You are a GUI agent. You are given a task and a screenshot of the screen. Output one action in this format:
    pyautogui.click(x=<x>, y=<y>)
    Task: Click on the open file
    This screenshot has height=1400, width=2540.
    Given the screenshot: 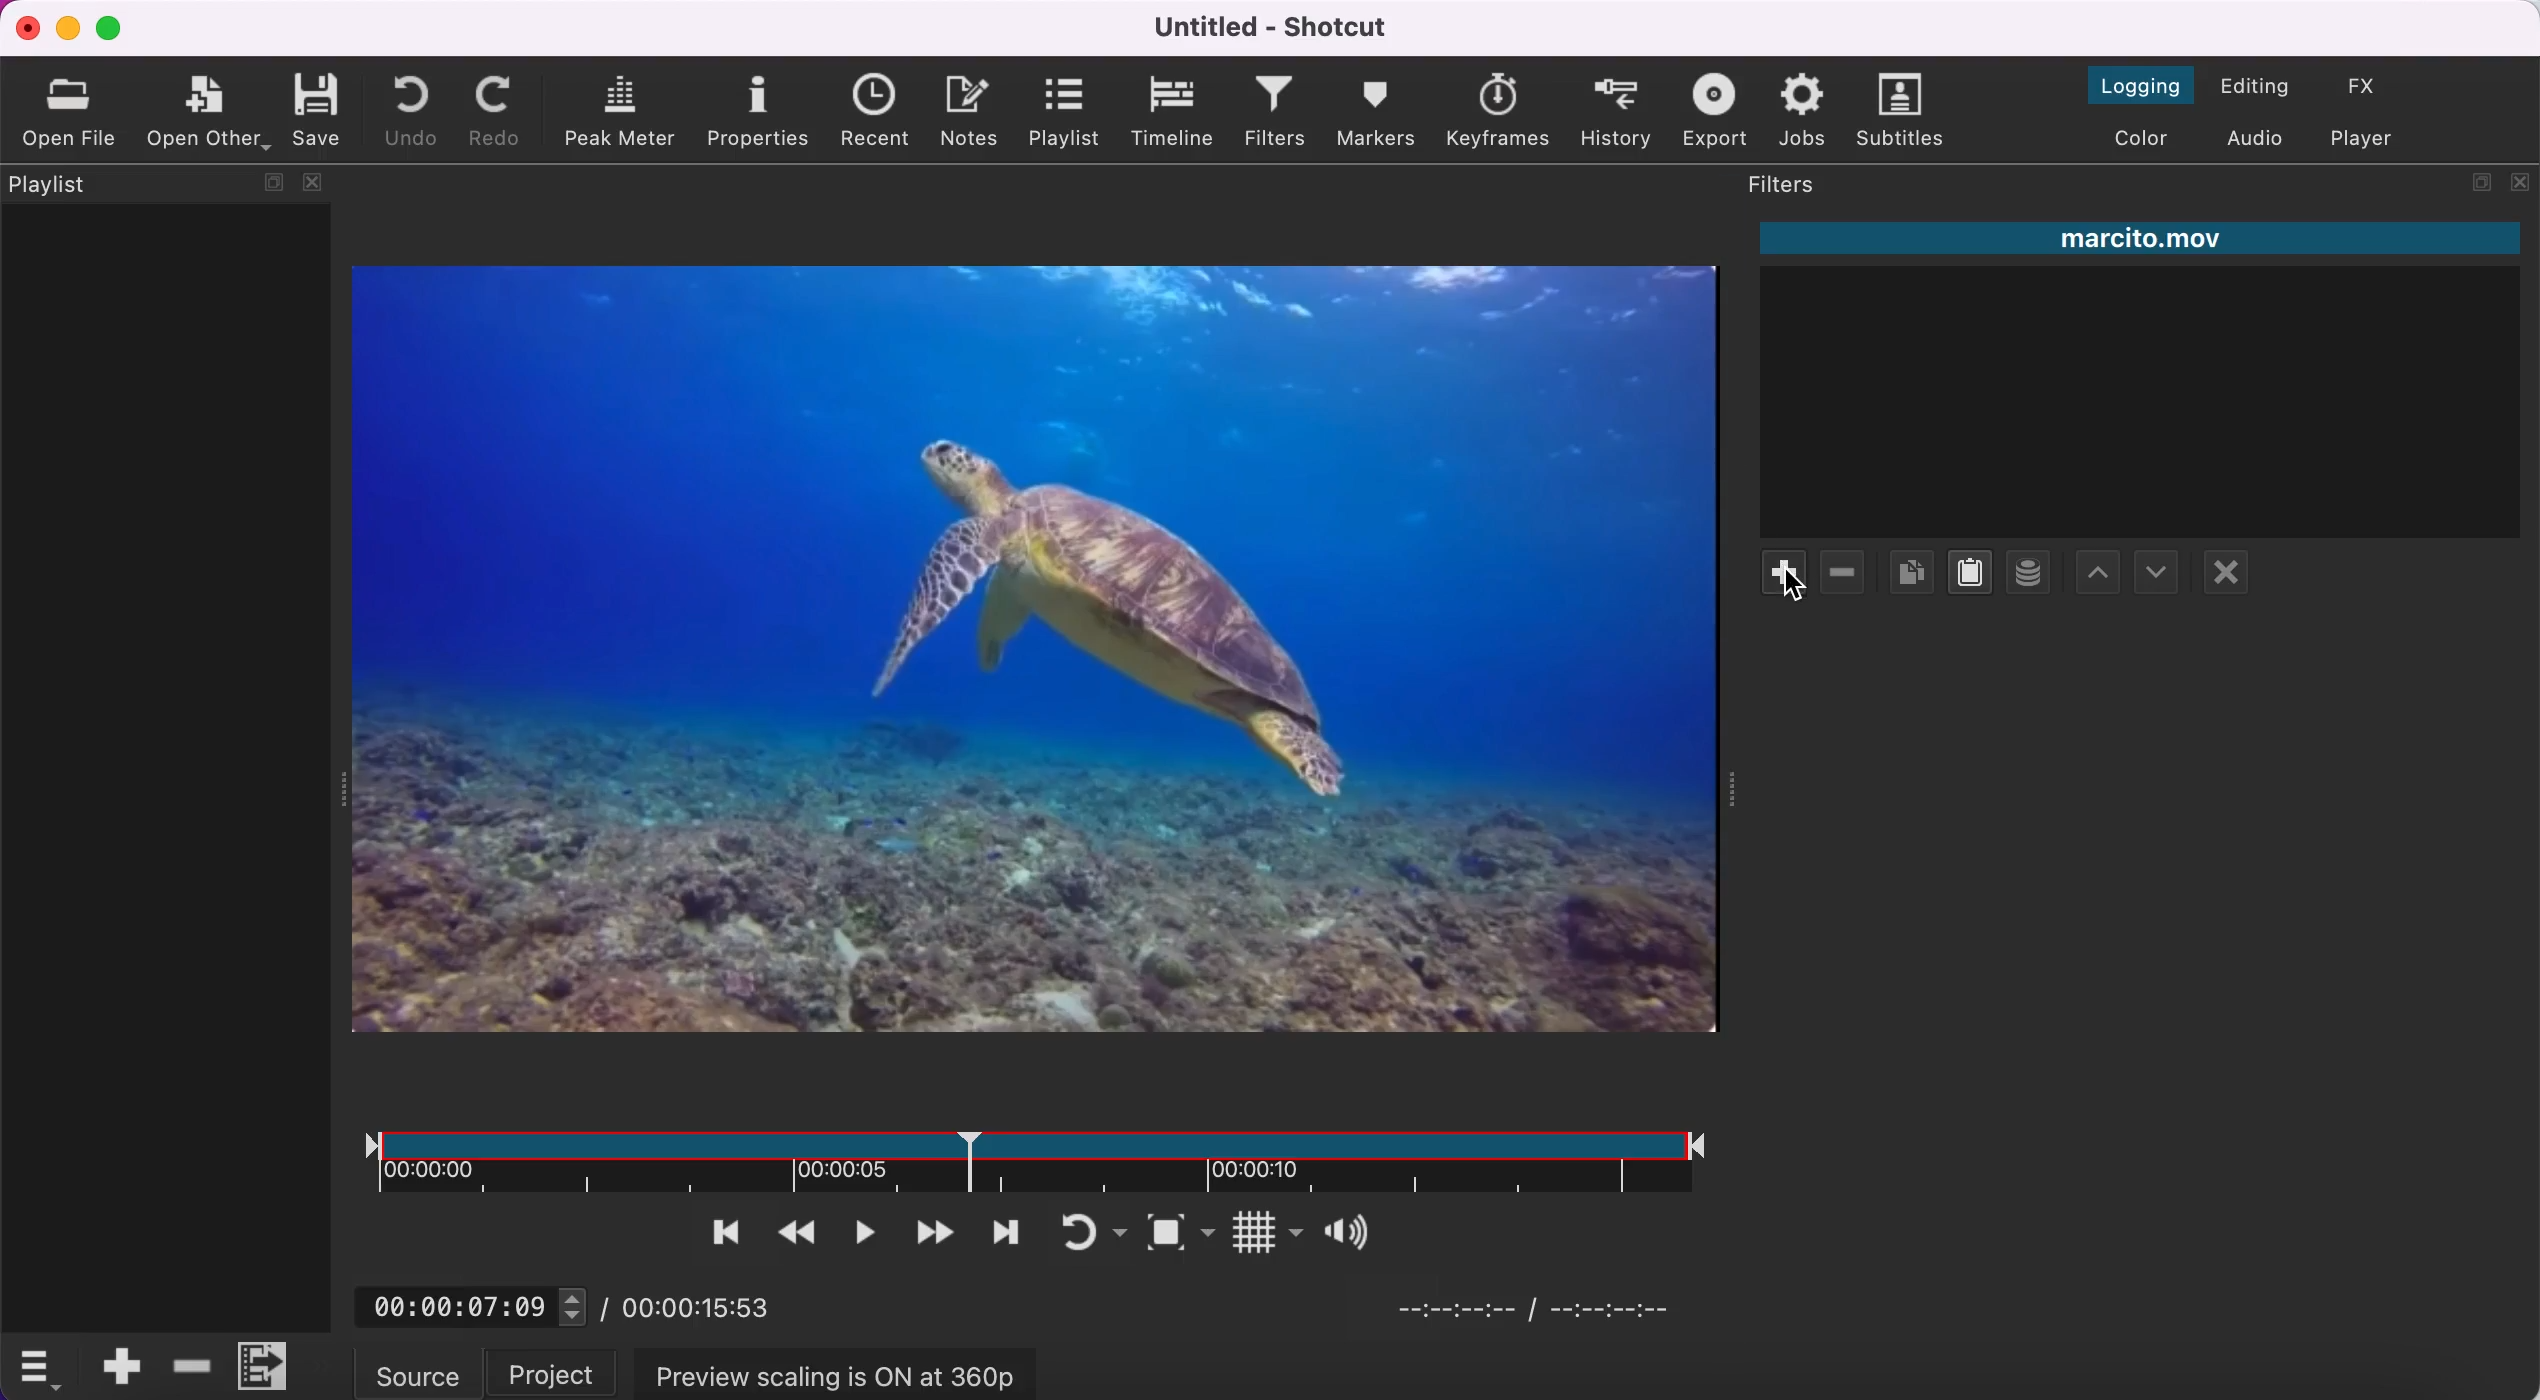 What is the action you would take?
    pyautogui.click(x=65, y=110)
    